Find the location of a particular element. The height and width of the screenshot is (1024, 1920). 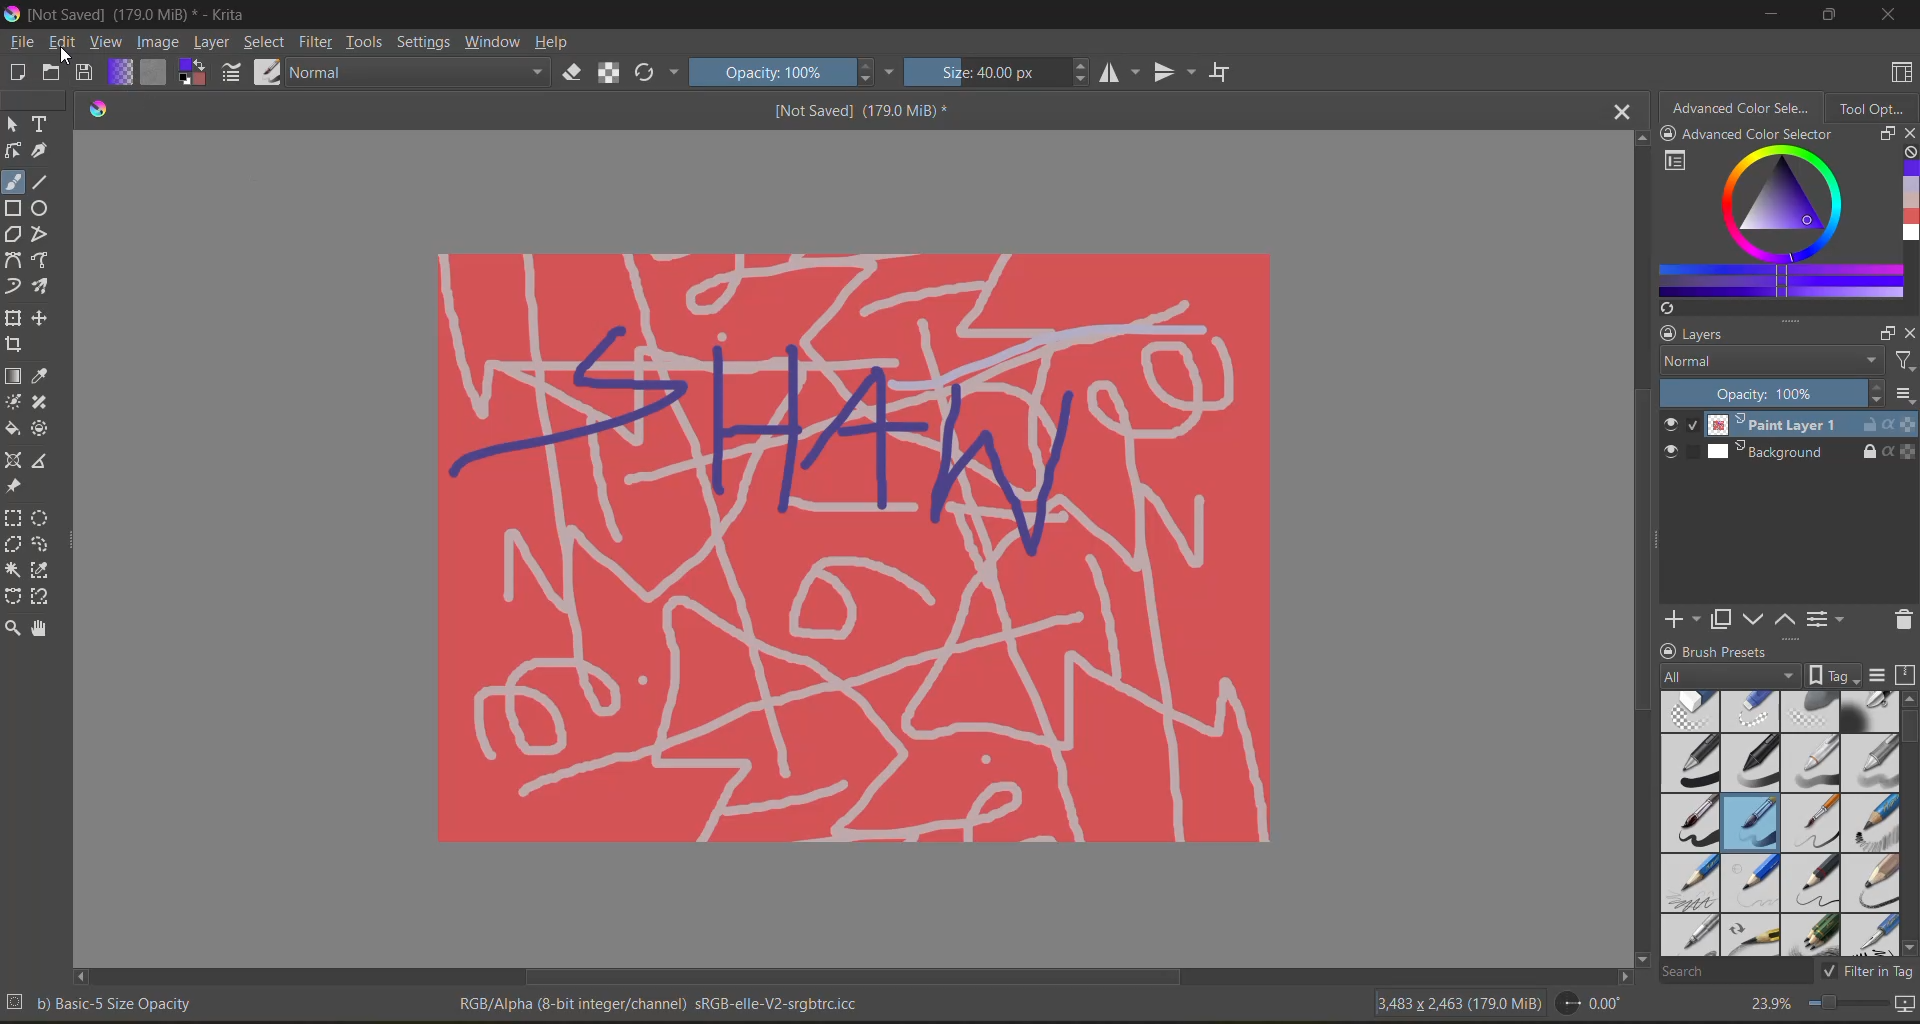

scroll left is located at coordinates (83, 972).